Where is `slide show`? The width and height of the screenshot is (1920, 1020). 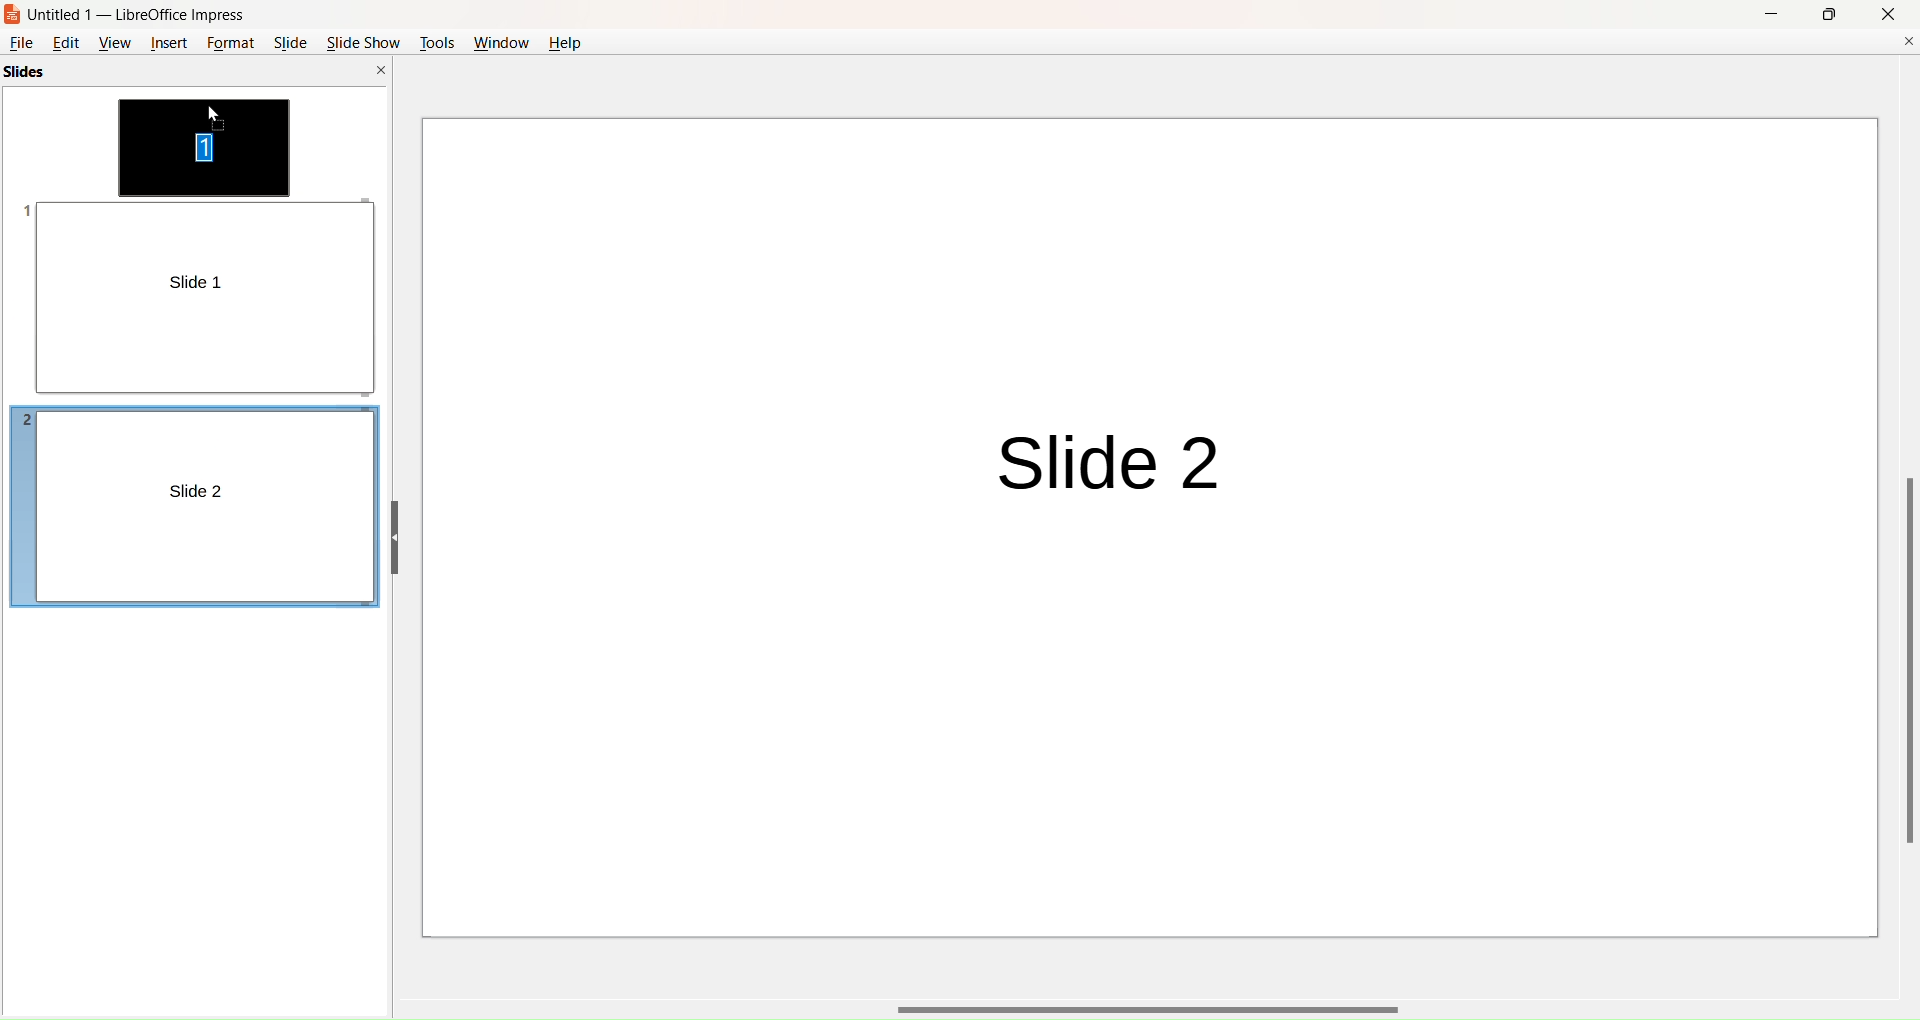
slide show is located at coordinates (364, 42).